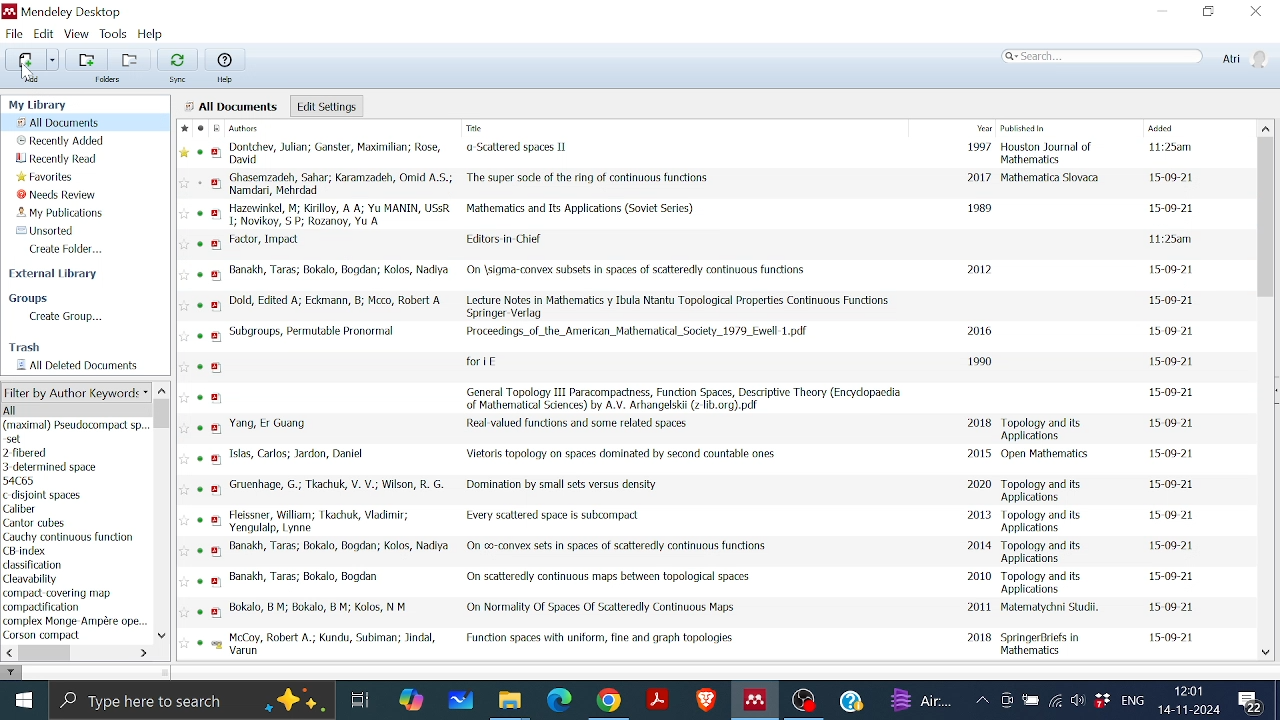 The height and width of the screenshot is (720, 1280). I want to click on read status, so click(204, 128).